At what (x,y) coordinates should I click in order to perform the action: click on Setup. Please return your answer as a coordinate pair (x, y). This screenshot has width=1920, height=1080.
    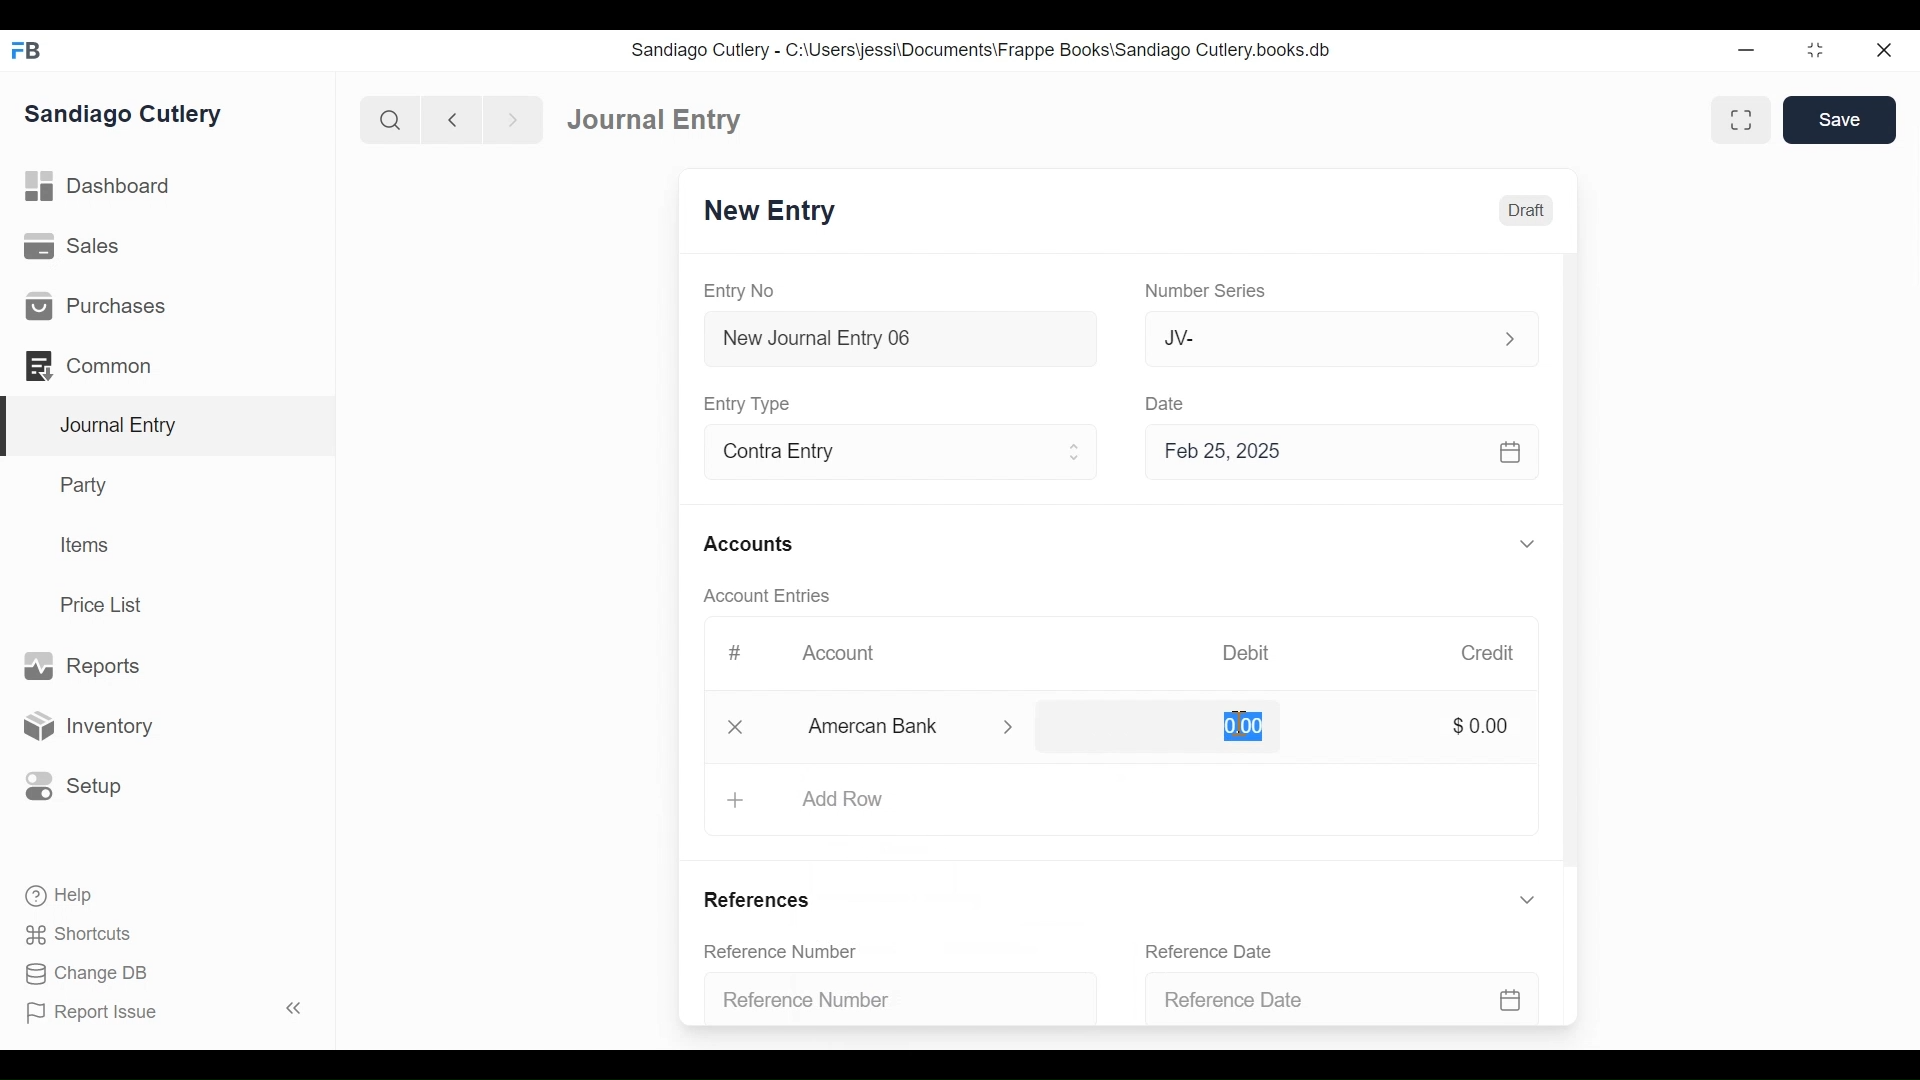
    Looking at the image, I should click on (69, 785).